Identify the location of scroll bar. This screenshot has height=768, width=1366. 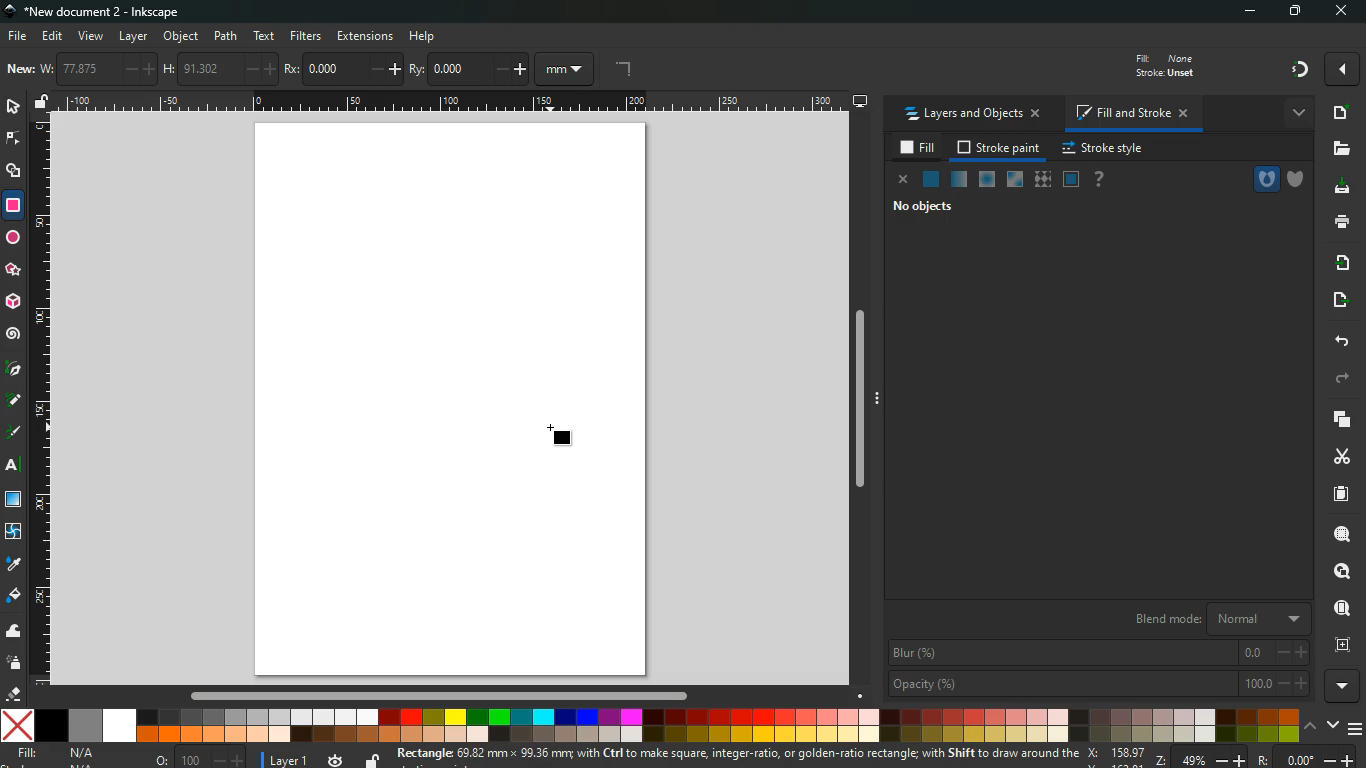
(859, 395).